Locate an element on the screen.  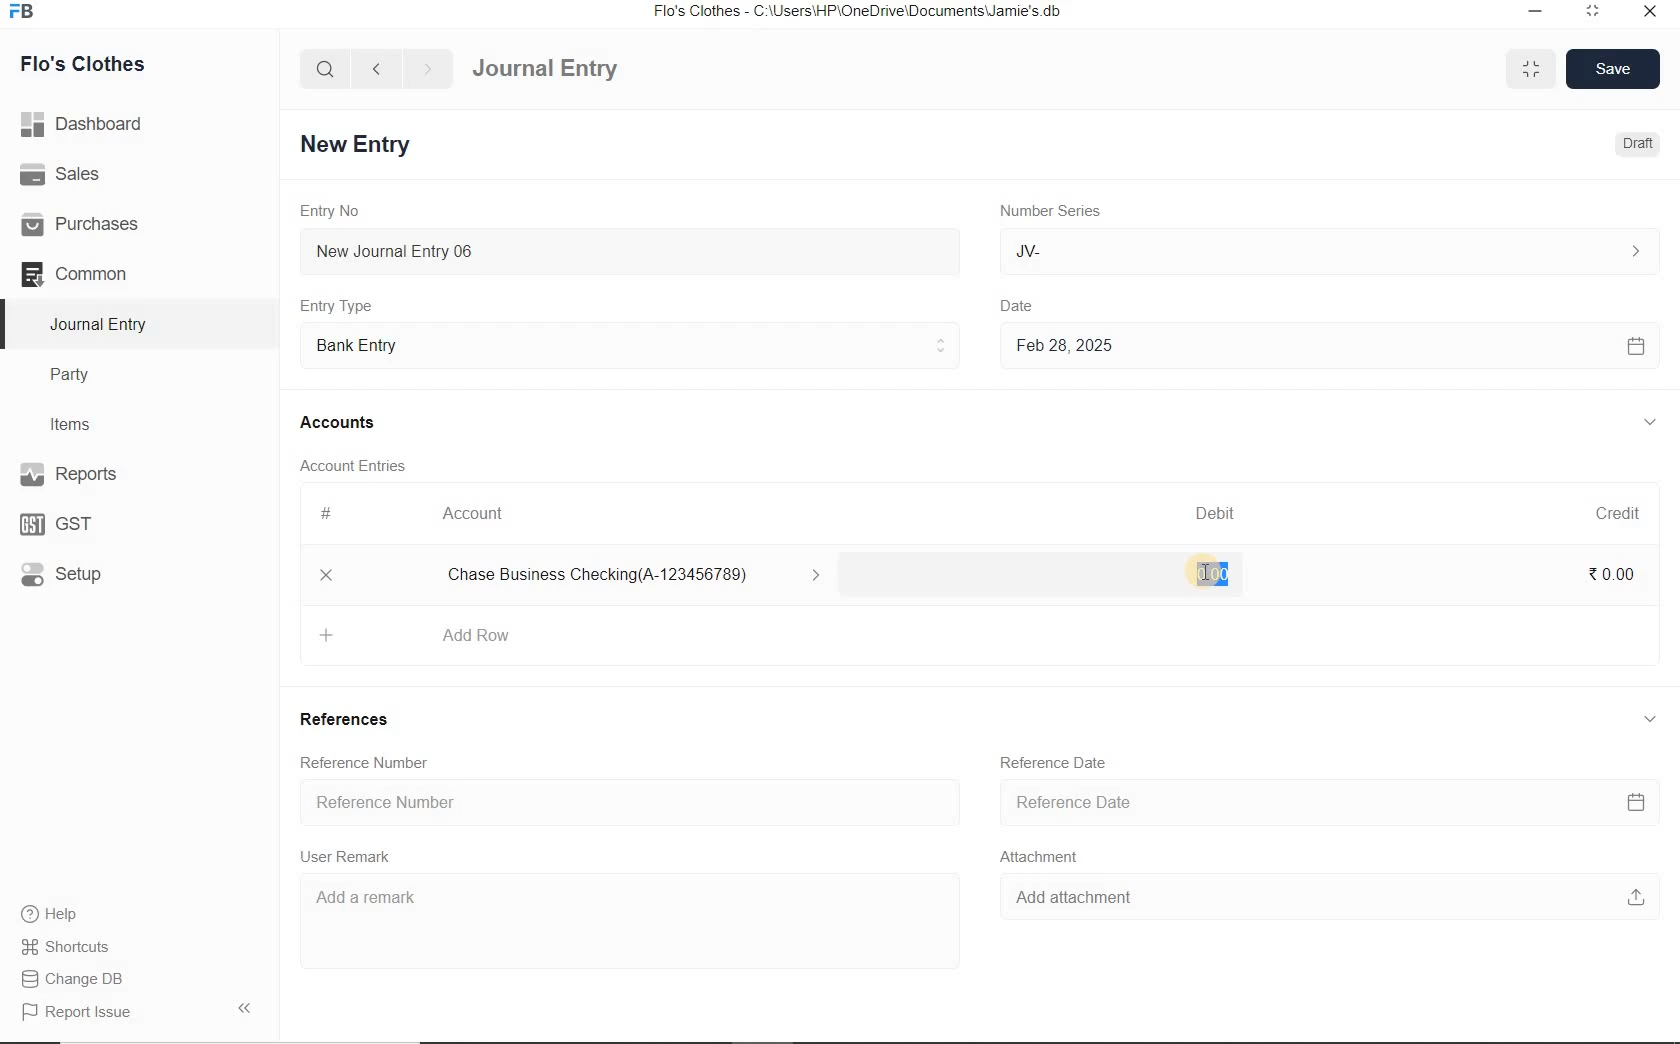
GST is located at coordinates (65, 522).